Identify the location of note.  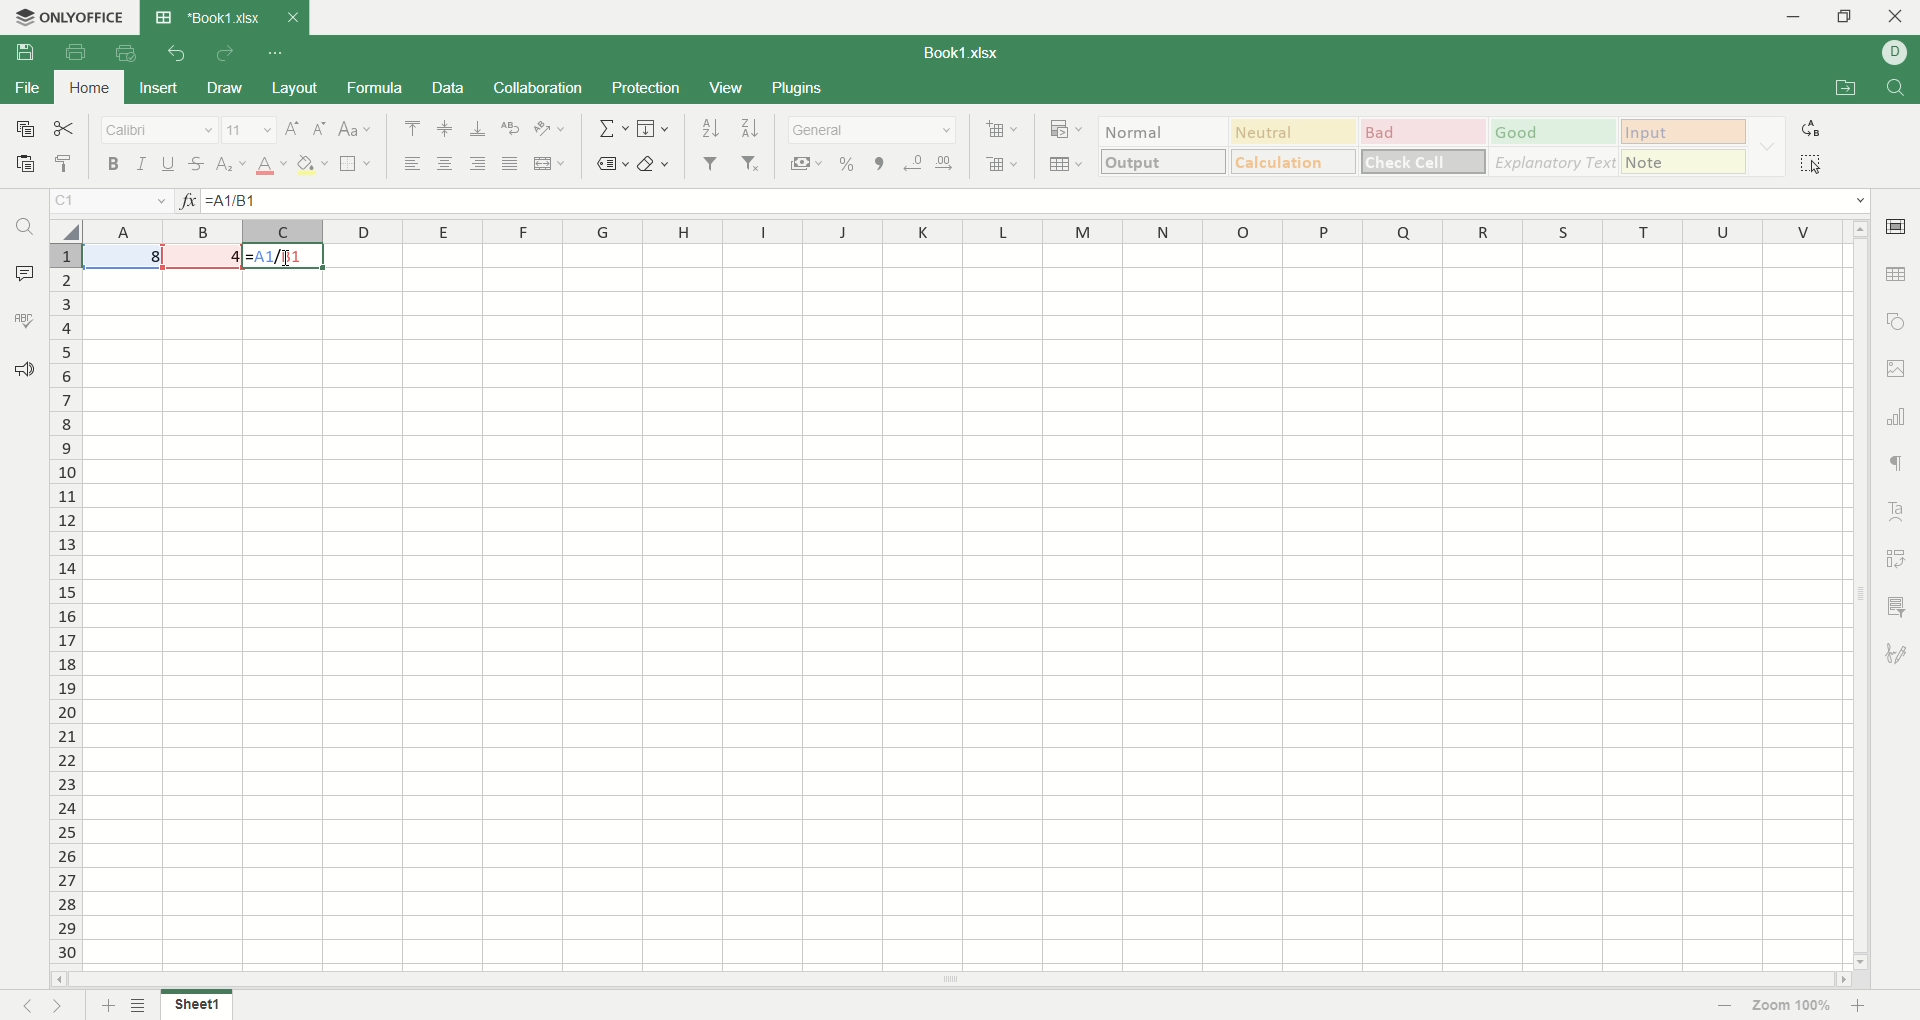
(1684, 161).